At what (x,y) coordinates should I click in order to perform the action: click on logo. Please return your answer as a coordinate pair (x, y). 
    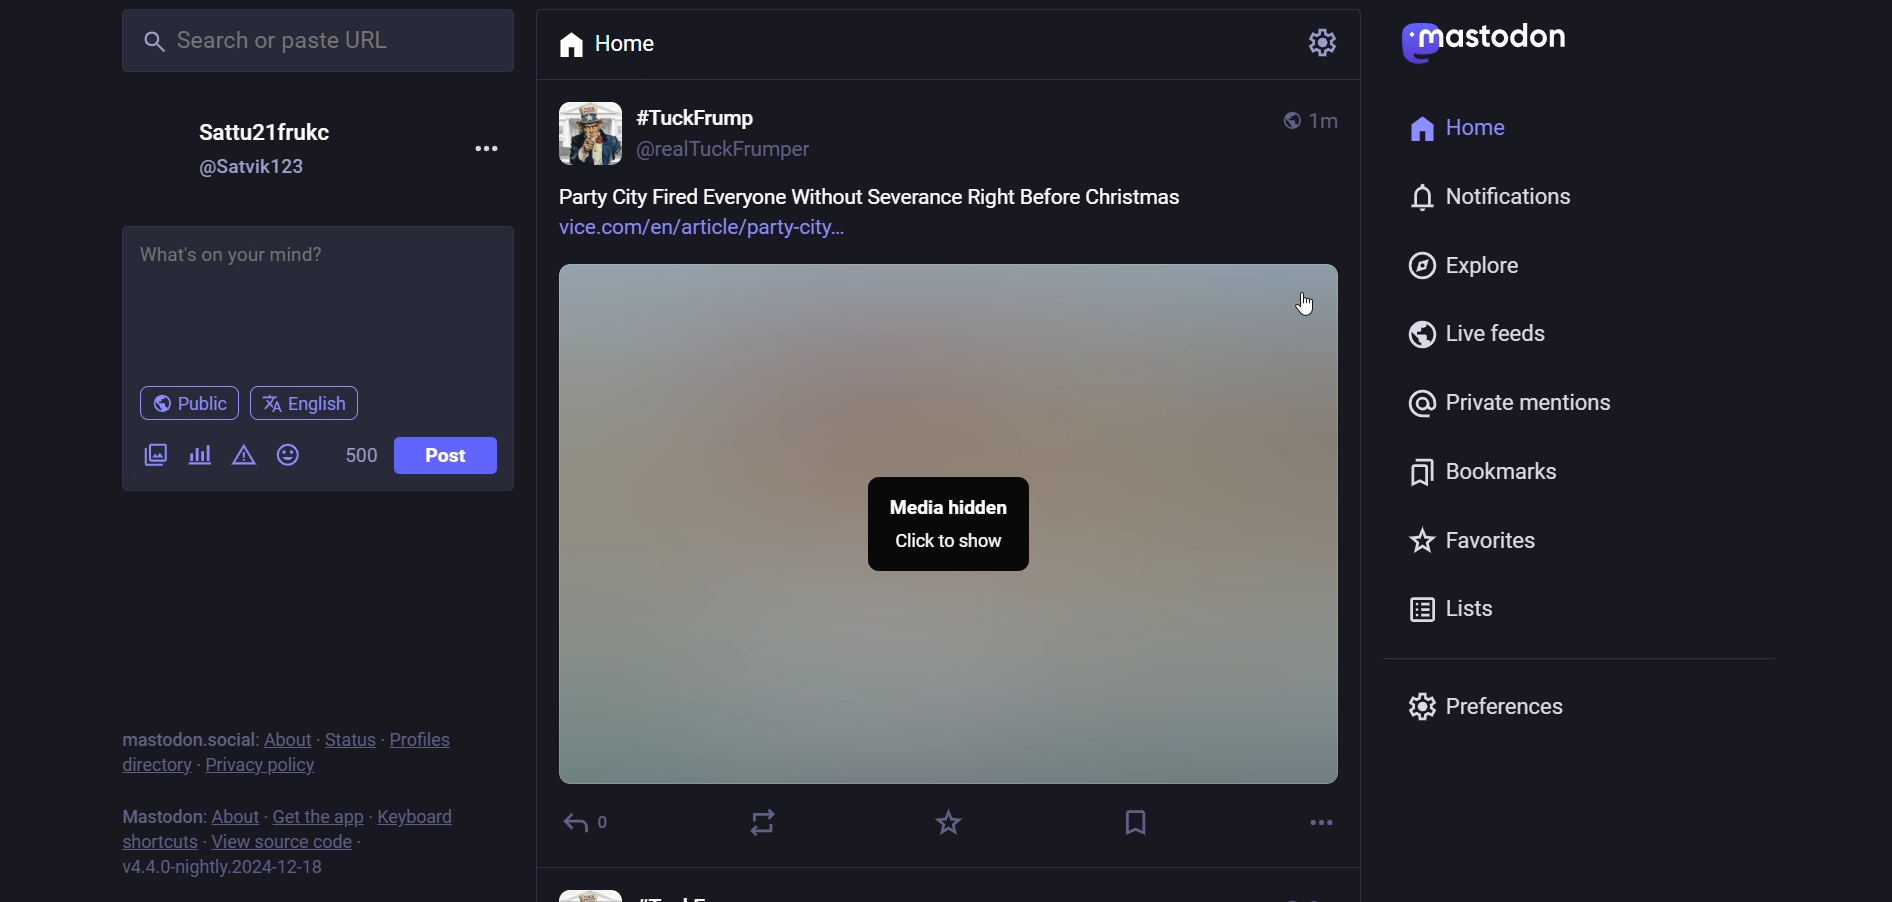
    Looking at the image, I should click on (1484, 39).